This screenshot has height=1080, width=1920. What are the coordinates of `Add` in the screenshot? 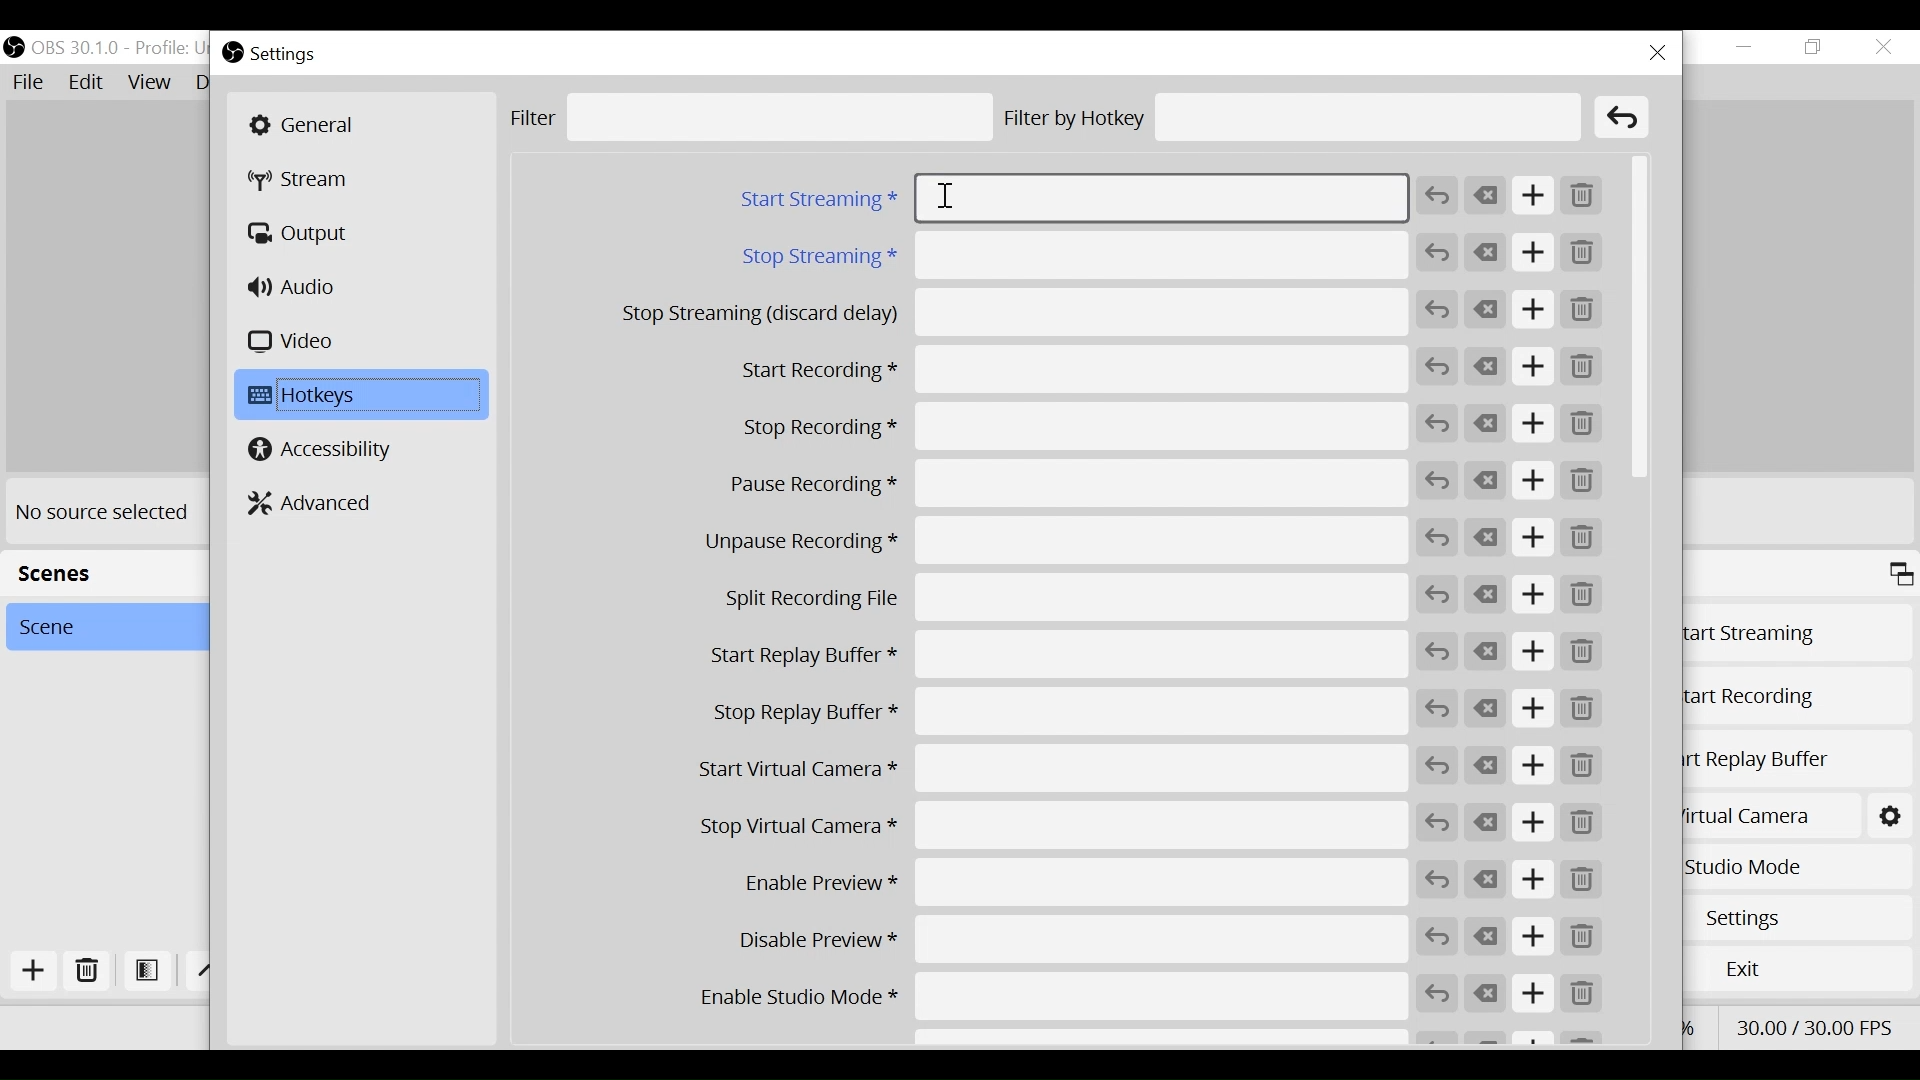 It's located at (1535, 254).